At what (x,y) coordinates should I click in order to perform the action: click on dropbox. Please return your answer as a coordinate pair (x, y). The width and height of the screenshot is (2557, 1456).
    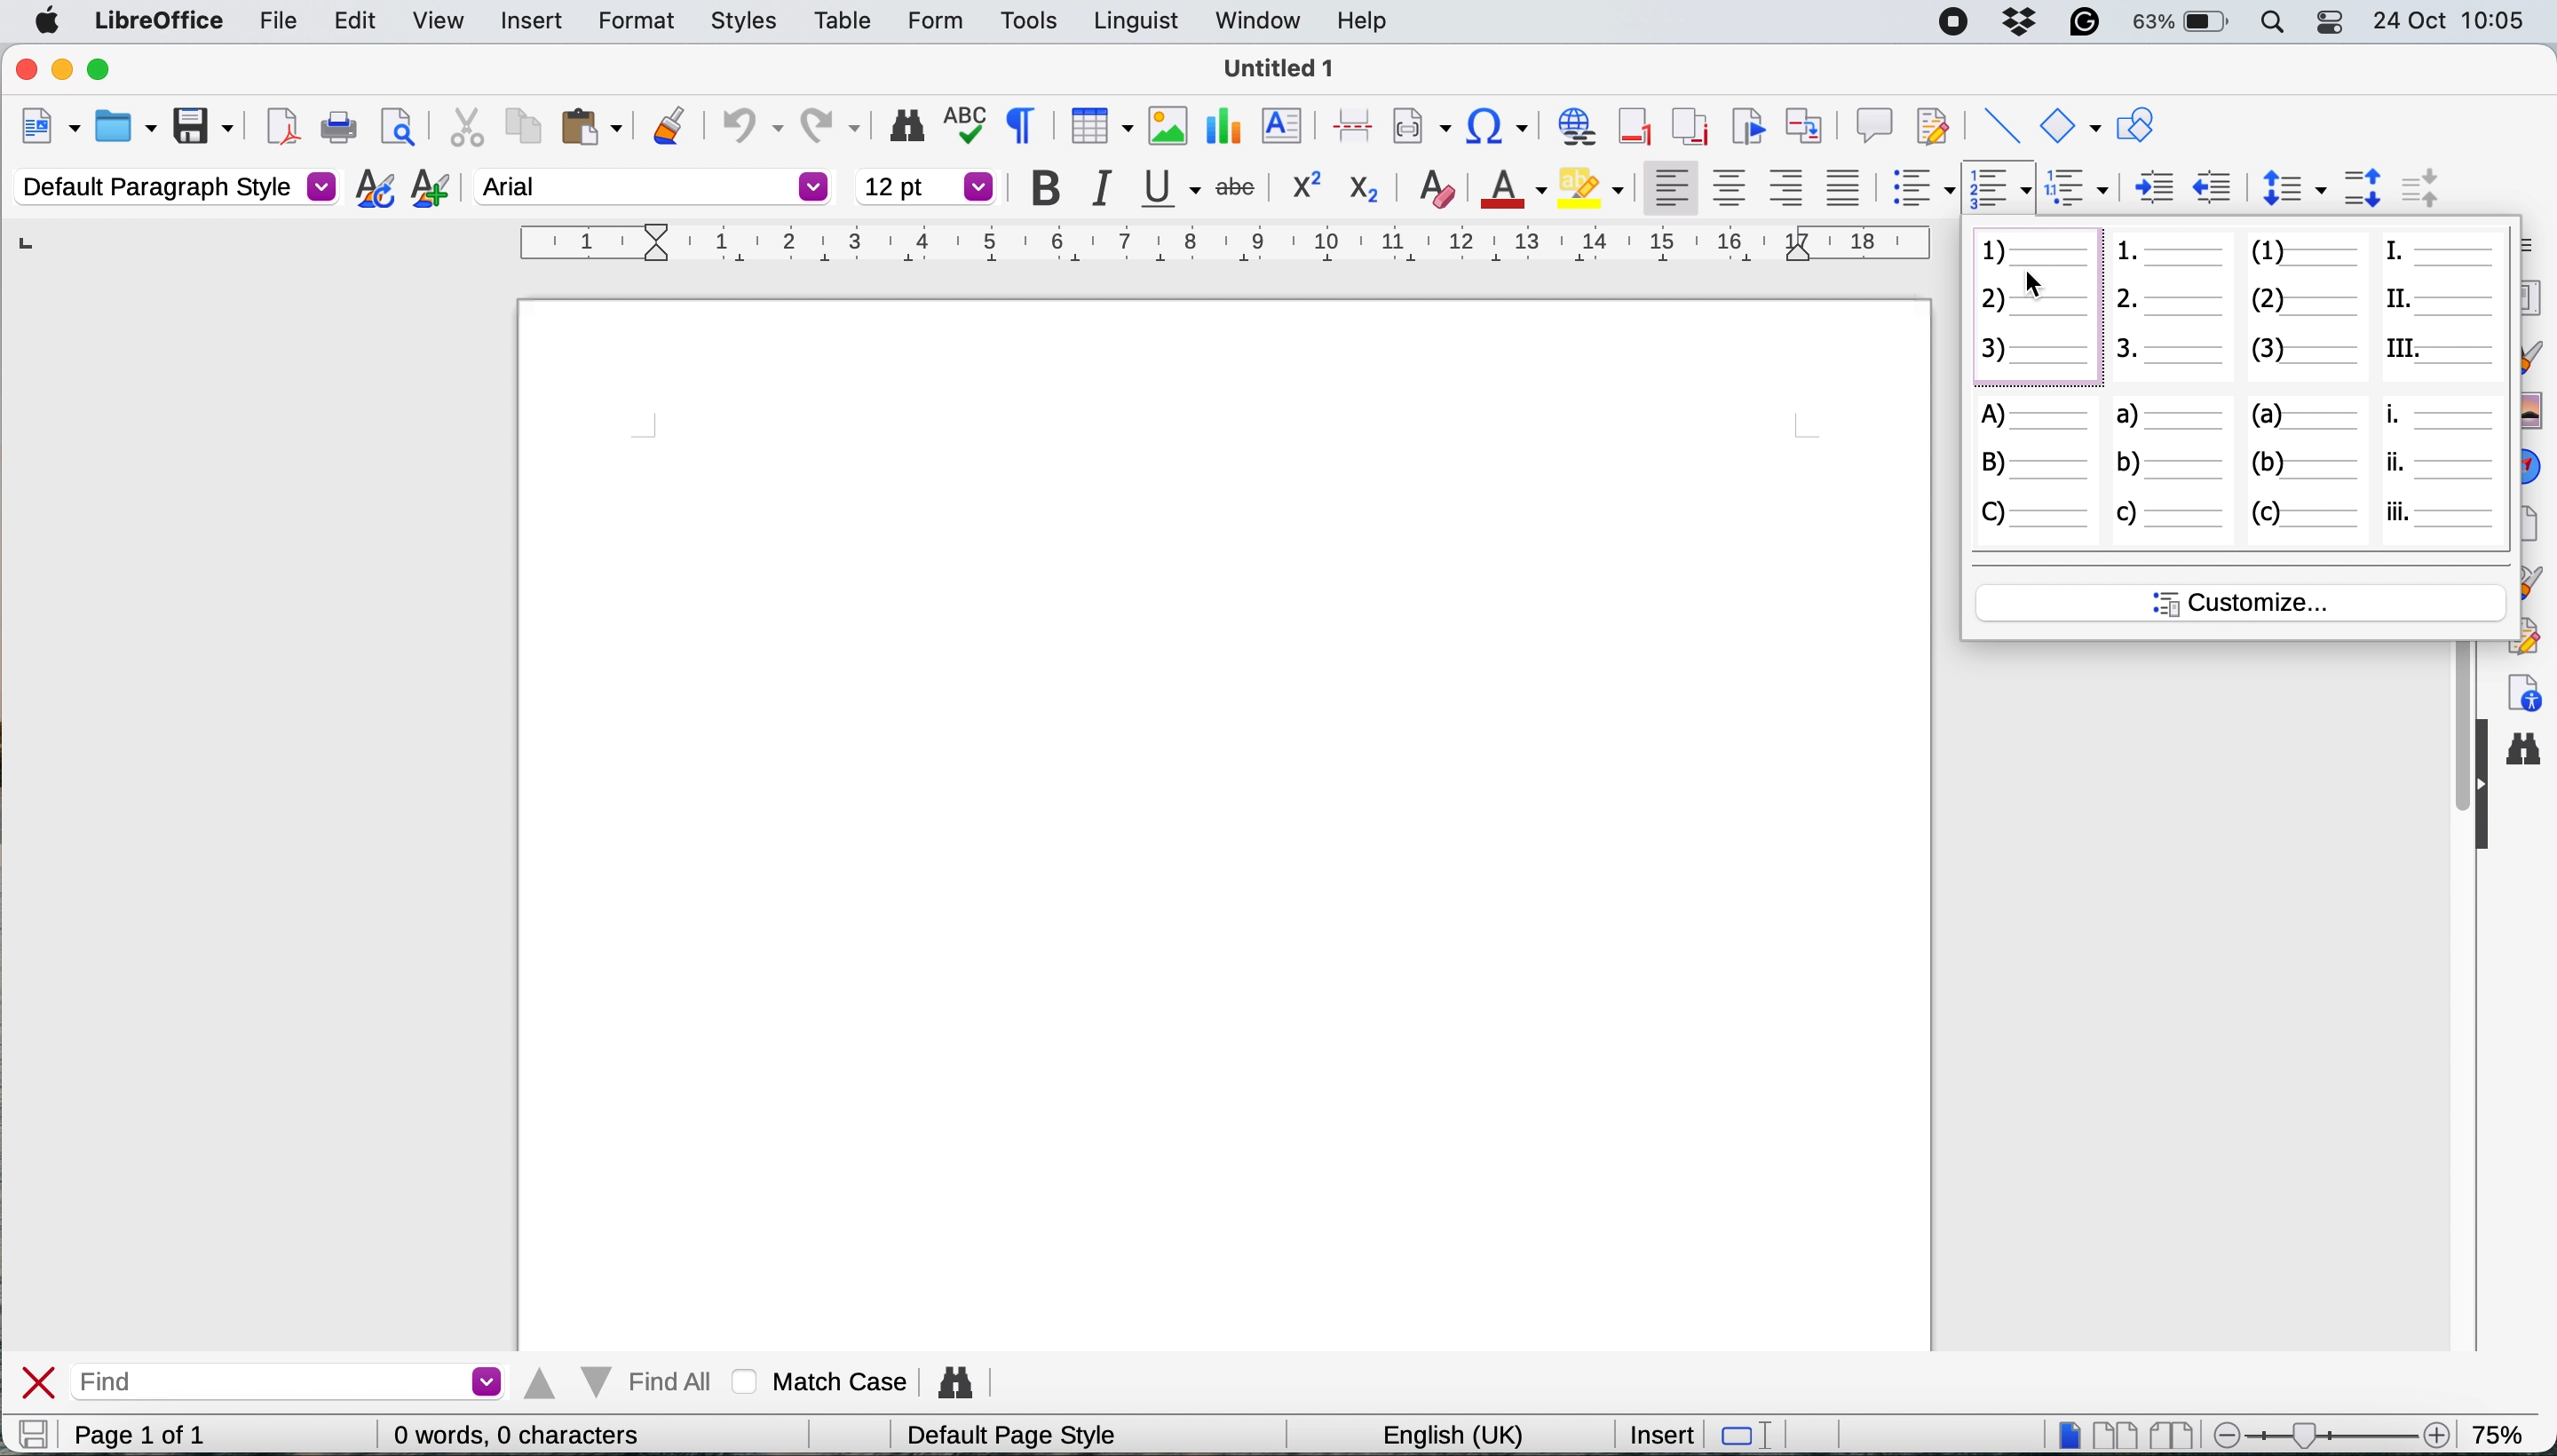
    Looking at the image, I should click on (2021, 20).